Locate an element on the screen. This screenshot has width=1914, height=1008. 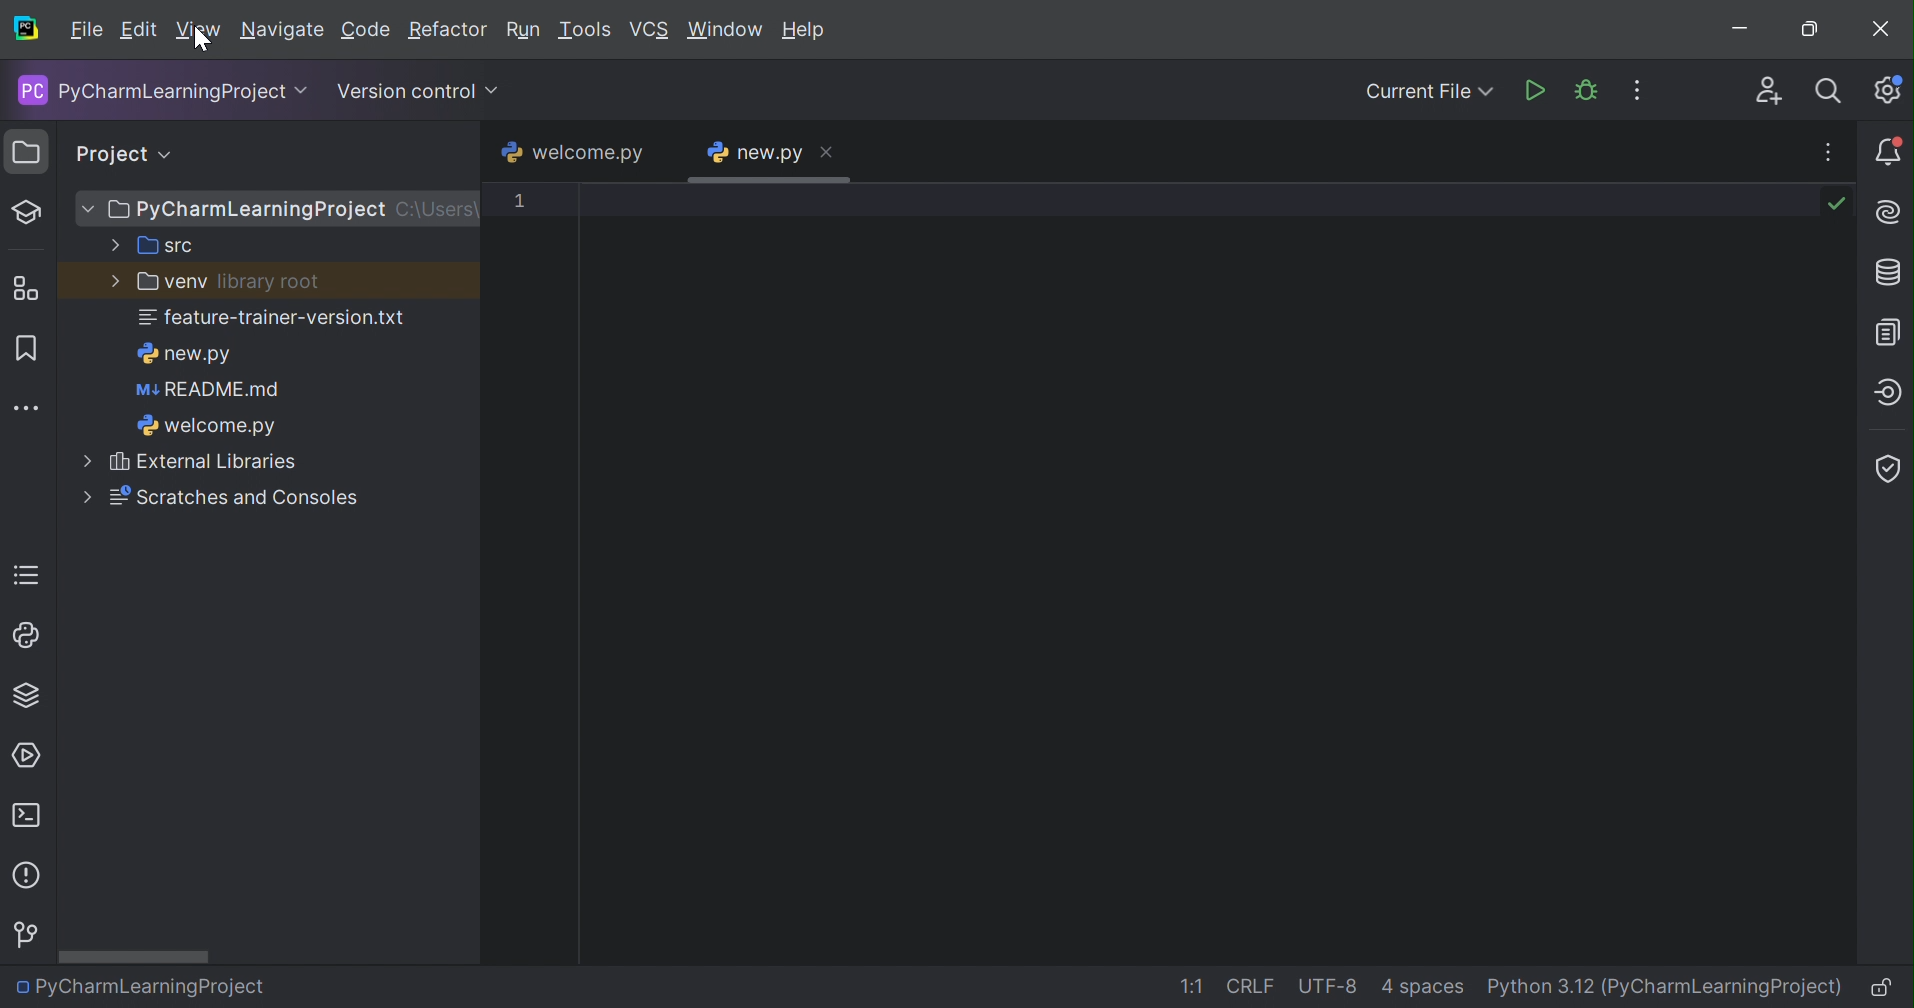
C:/Users is located at coordinates (434, 210).